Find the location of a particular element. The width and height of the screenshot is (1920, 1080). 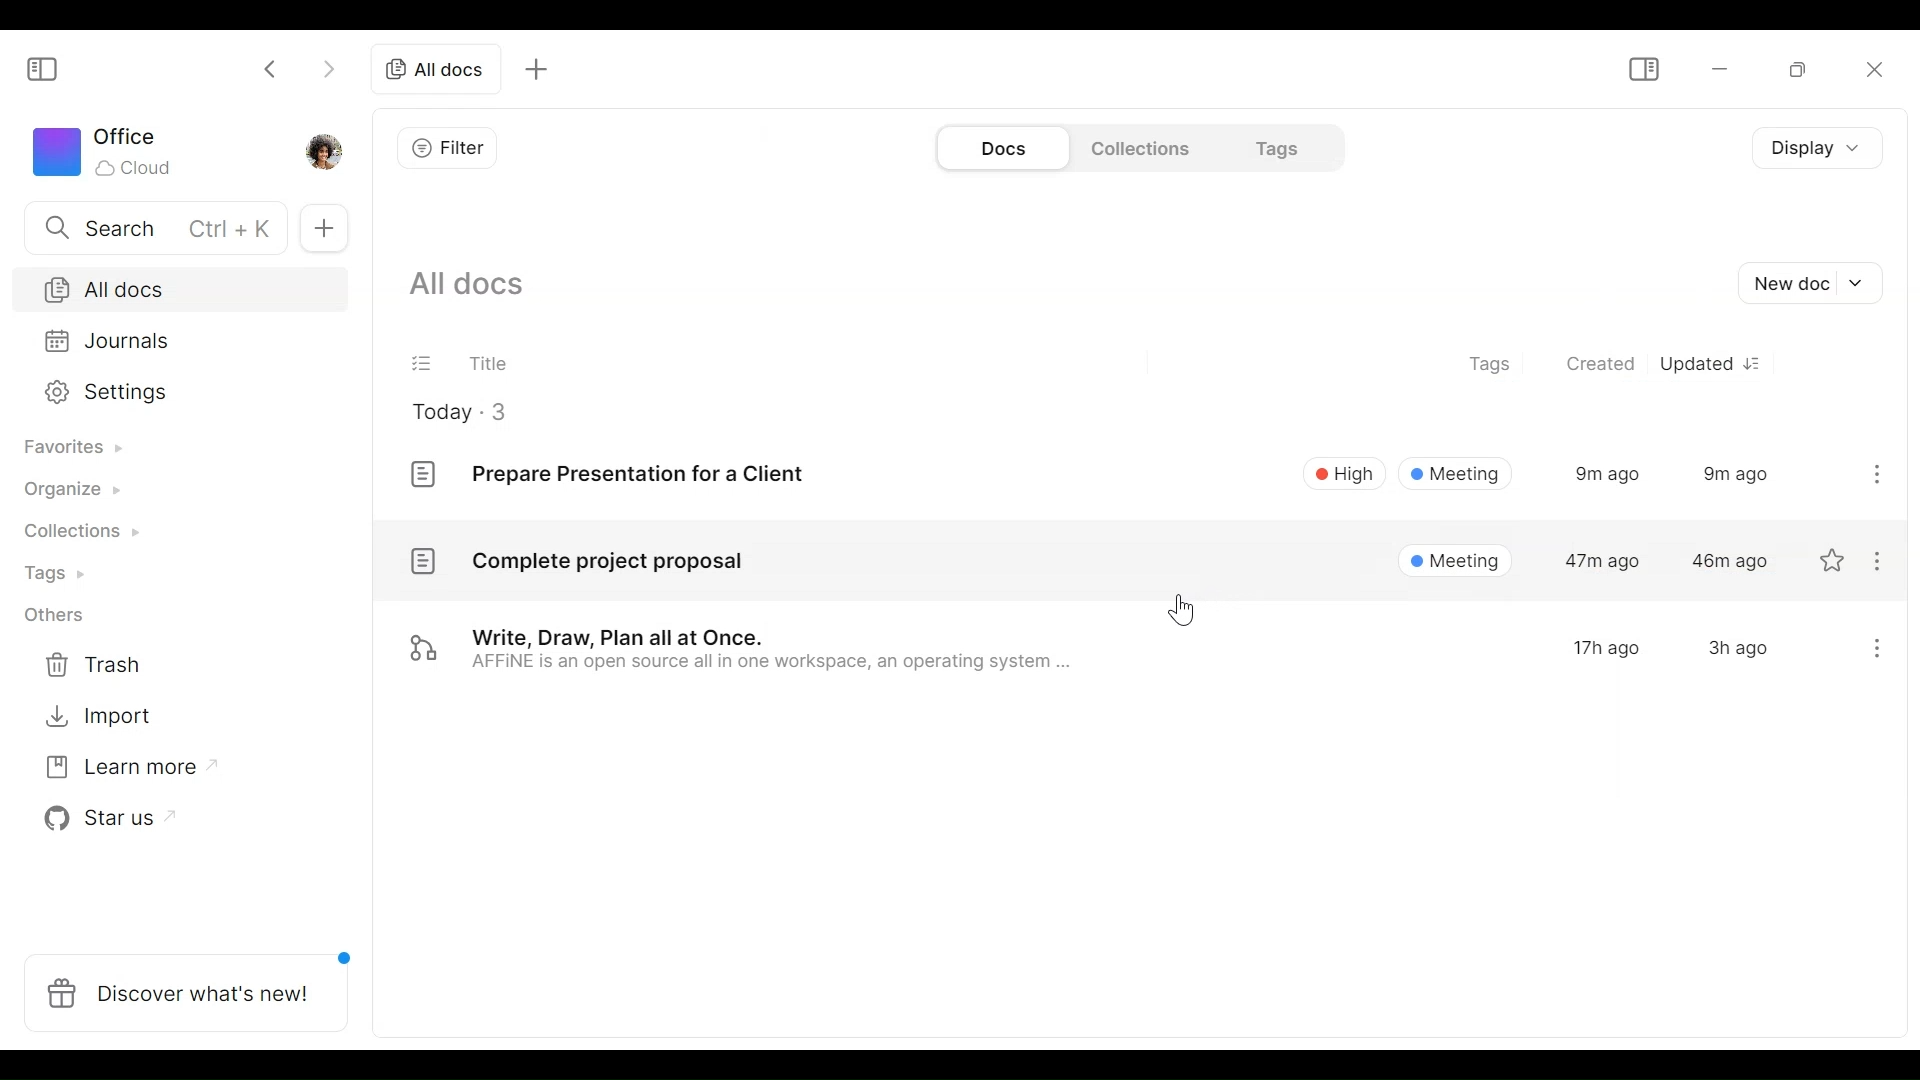

Learn more is located at coordinates (122, 772).